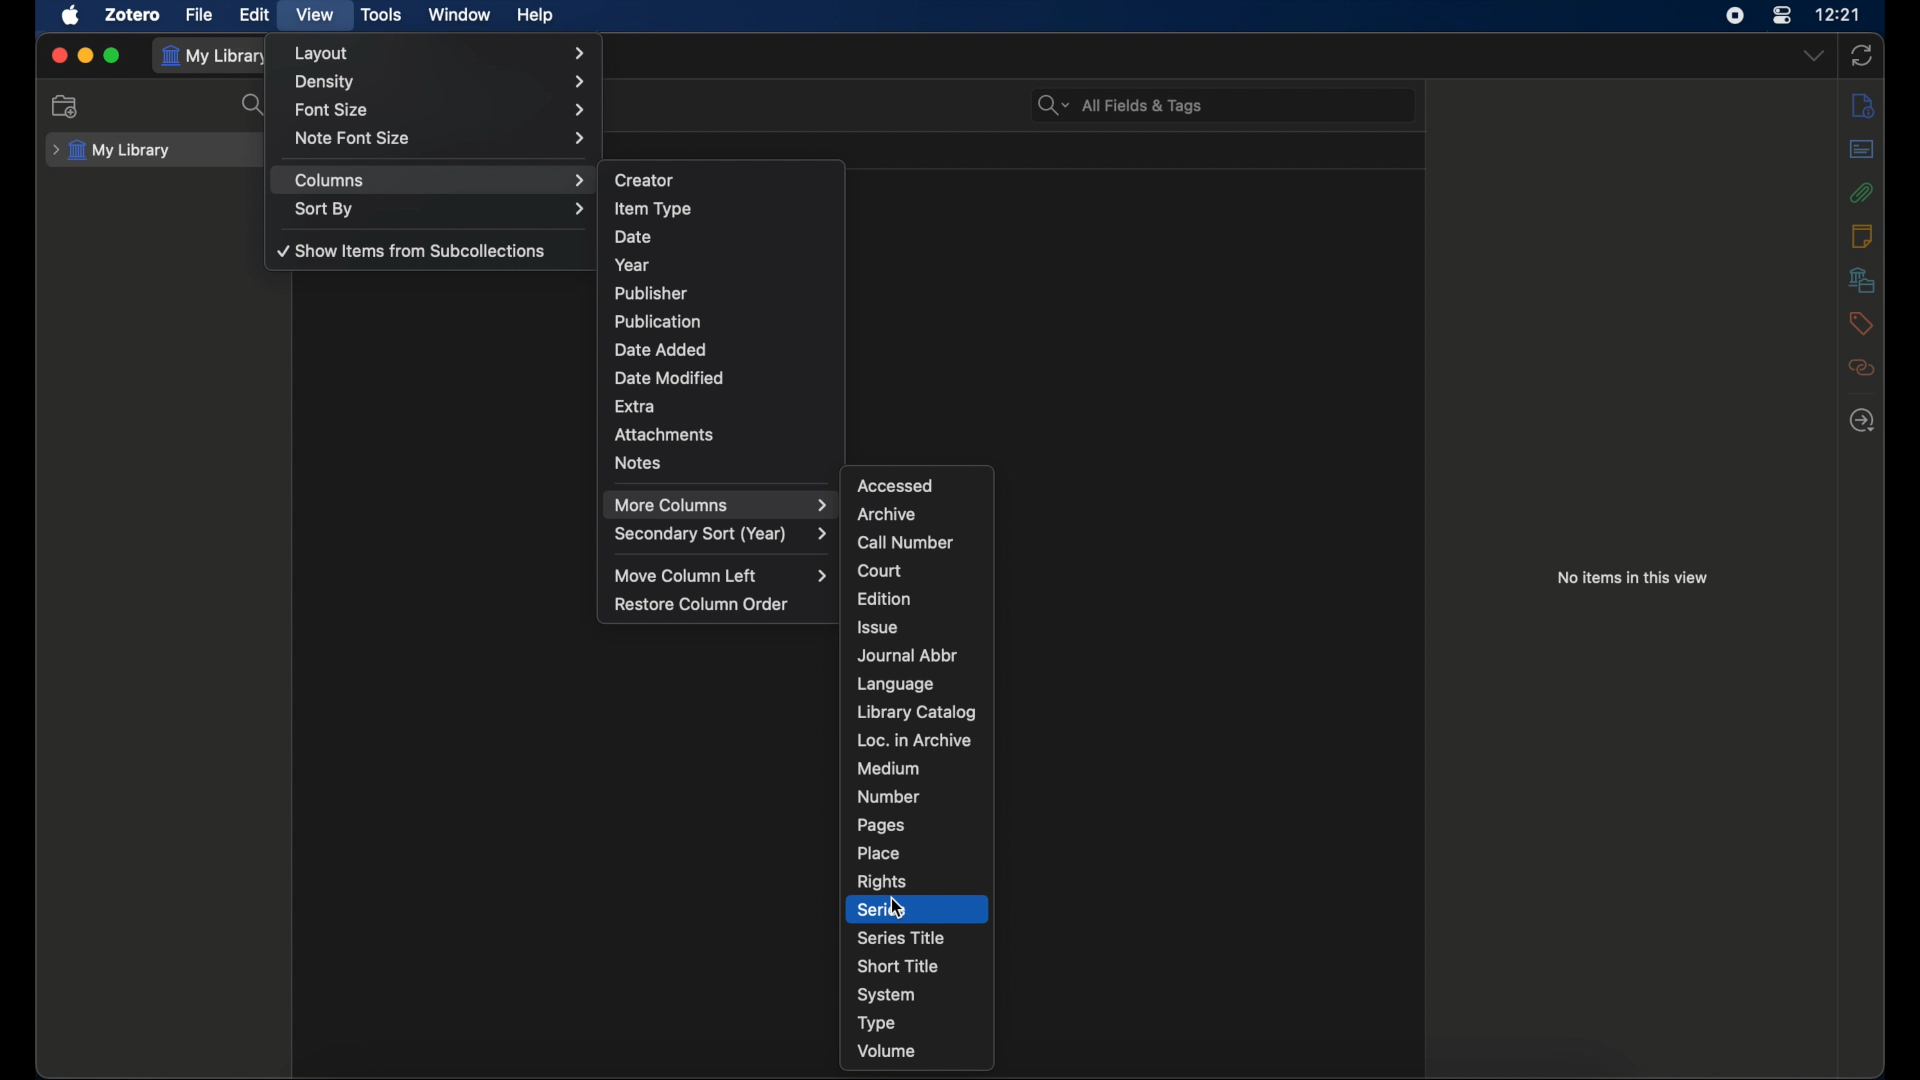  I want to click on screen recorder, so click(1735, 16).